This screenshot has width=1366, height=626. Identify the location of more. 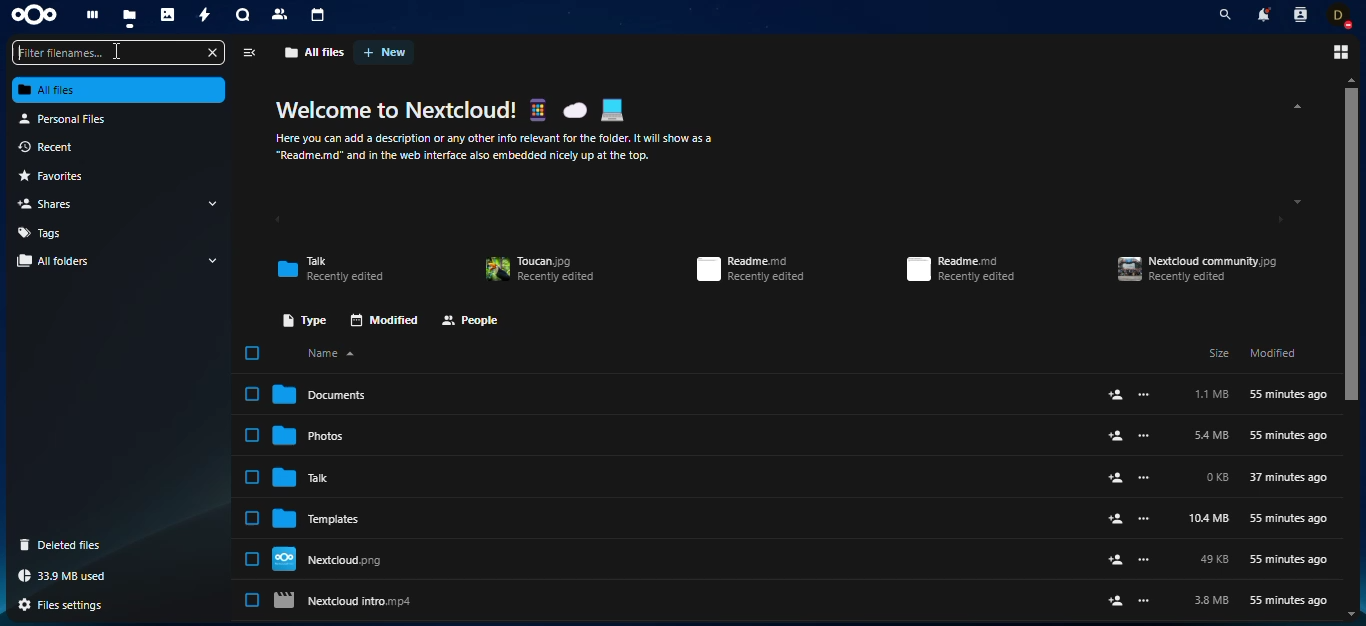
(1144, 519).